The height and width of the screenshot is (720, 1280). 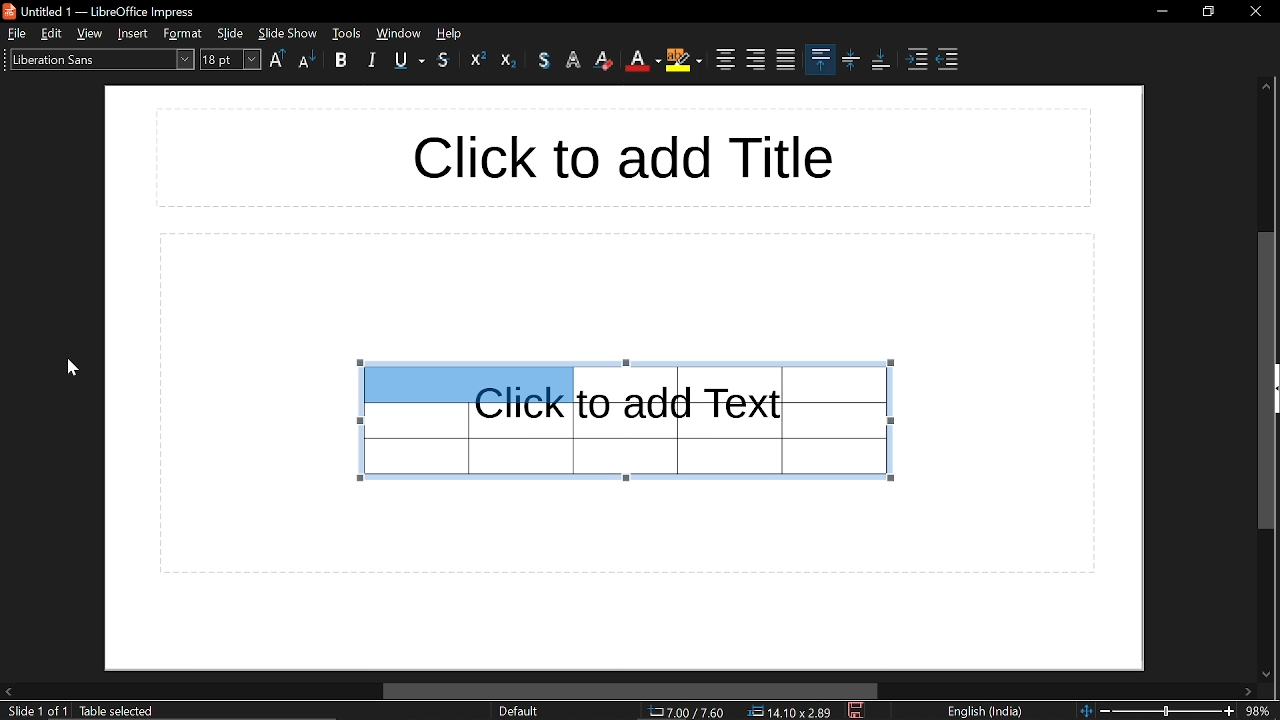 I want to click on Table, so click(x=467, y=447).